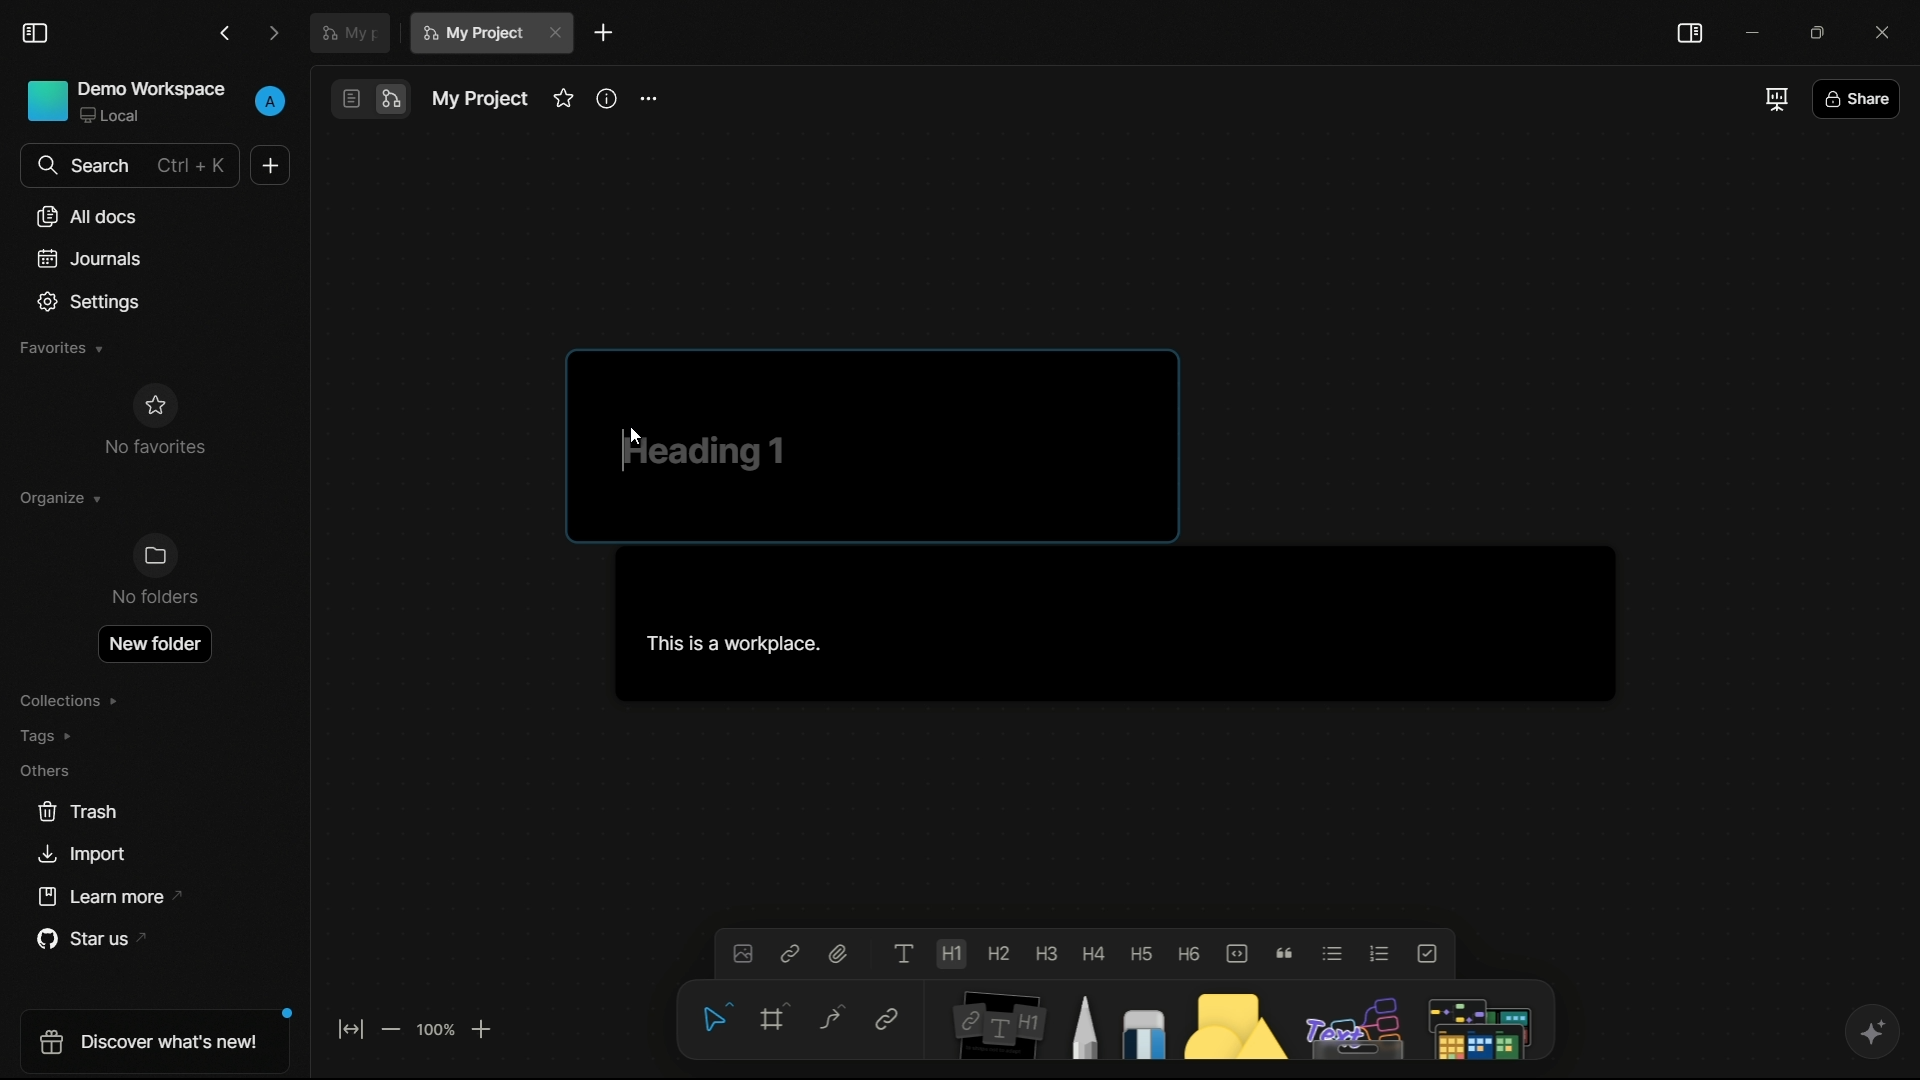 The width and height of the screenshot is (1920, 1080). I want to click on full screen, so click(1774, 100).